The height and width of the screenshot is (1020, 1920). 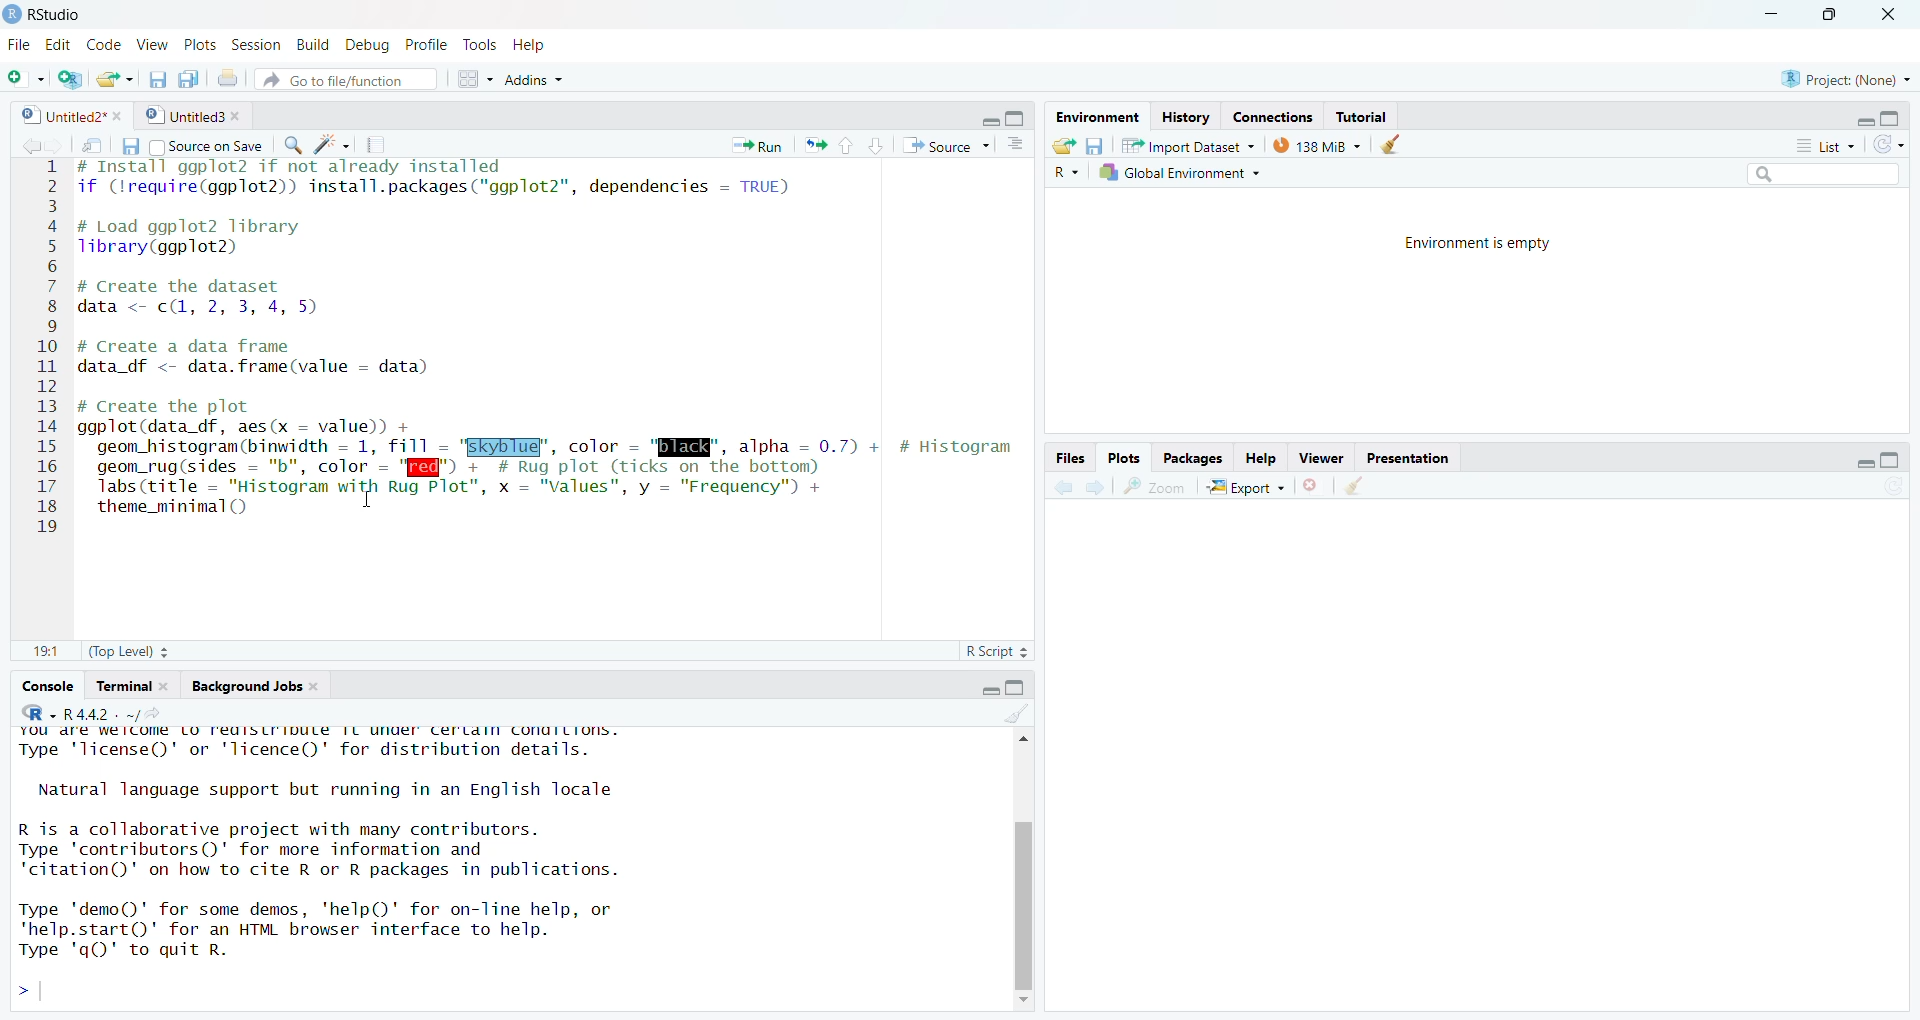 What do you see at coordinates (154, 79) in the screenshot?
I see `Save current document` at bounding box center [154, 79].